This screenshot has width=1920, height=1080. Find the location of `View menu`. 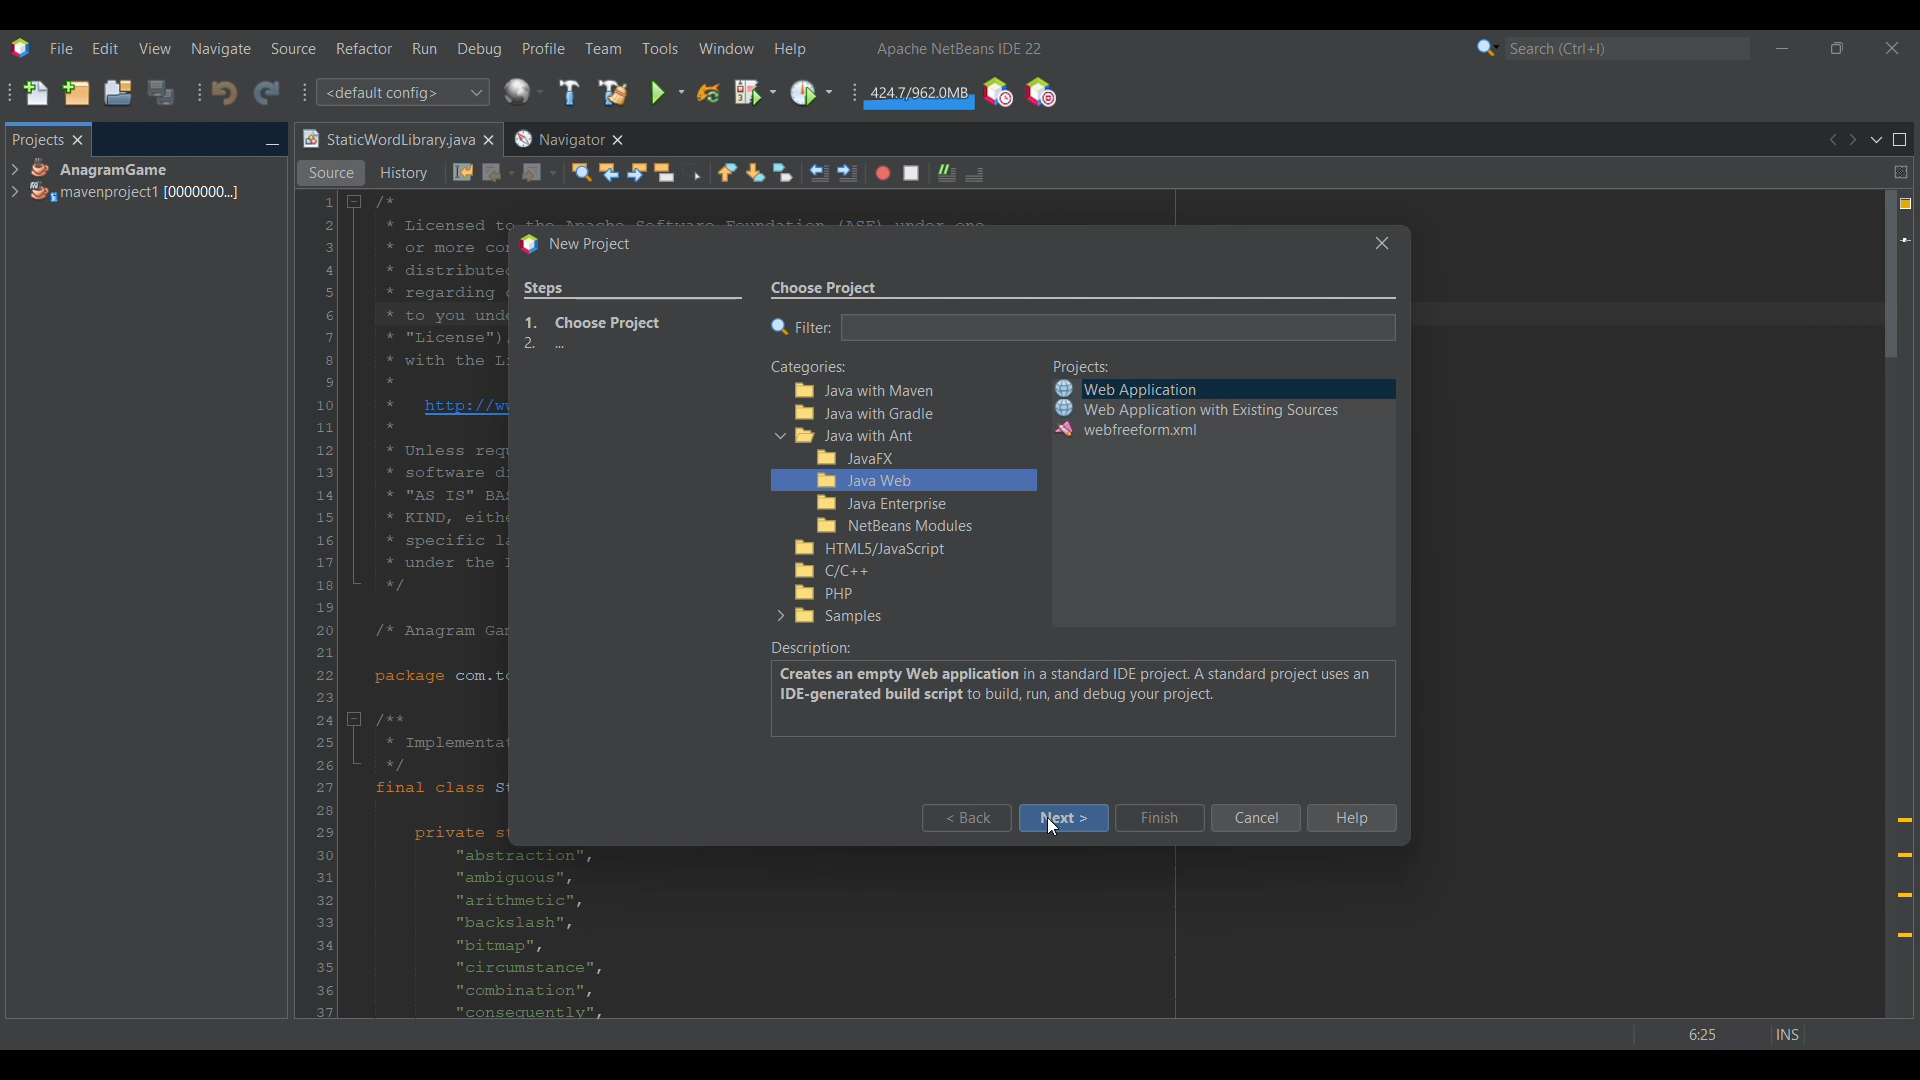

View menu is located at coordinates (155, 48).